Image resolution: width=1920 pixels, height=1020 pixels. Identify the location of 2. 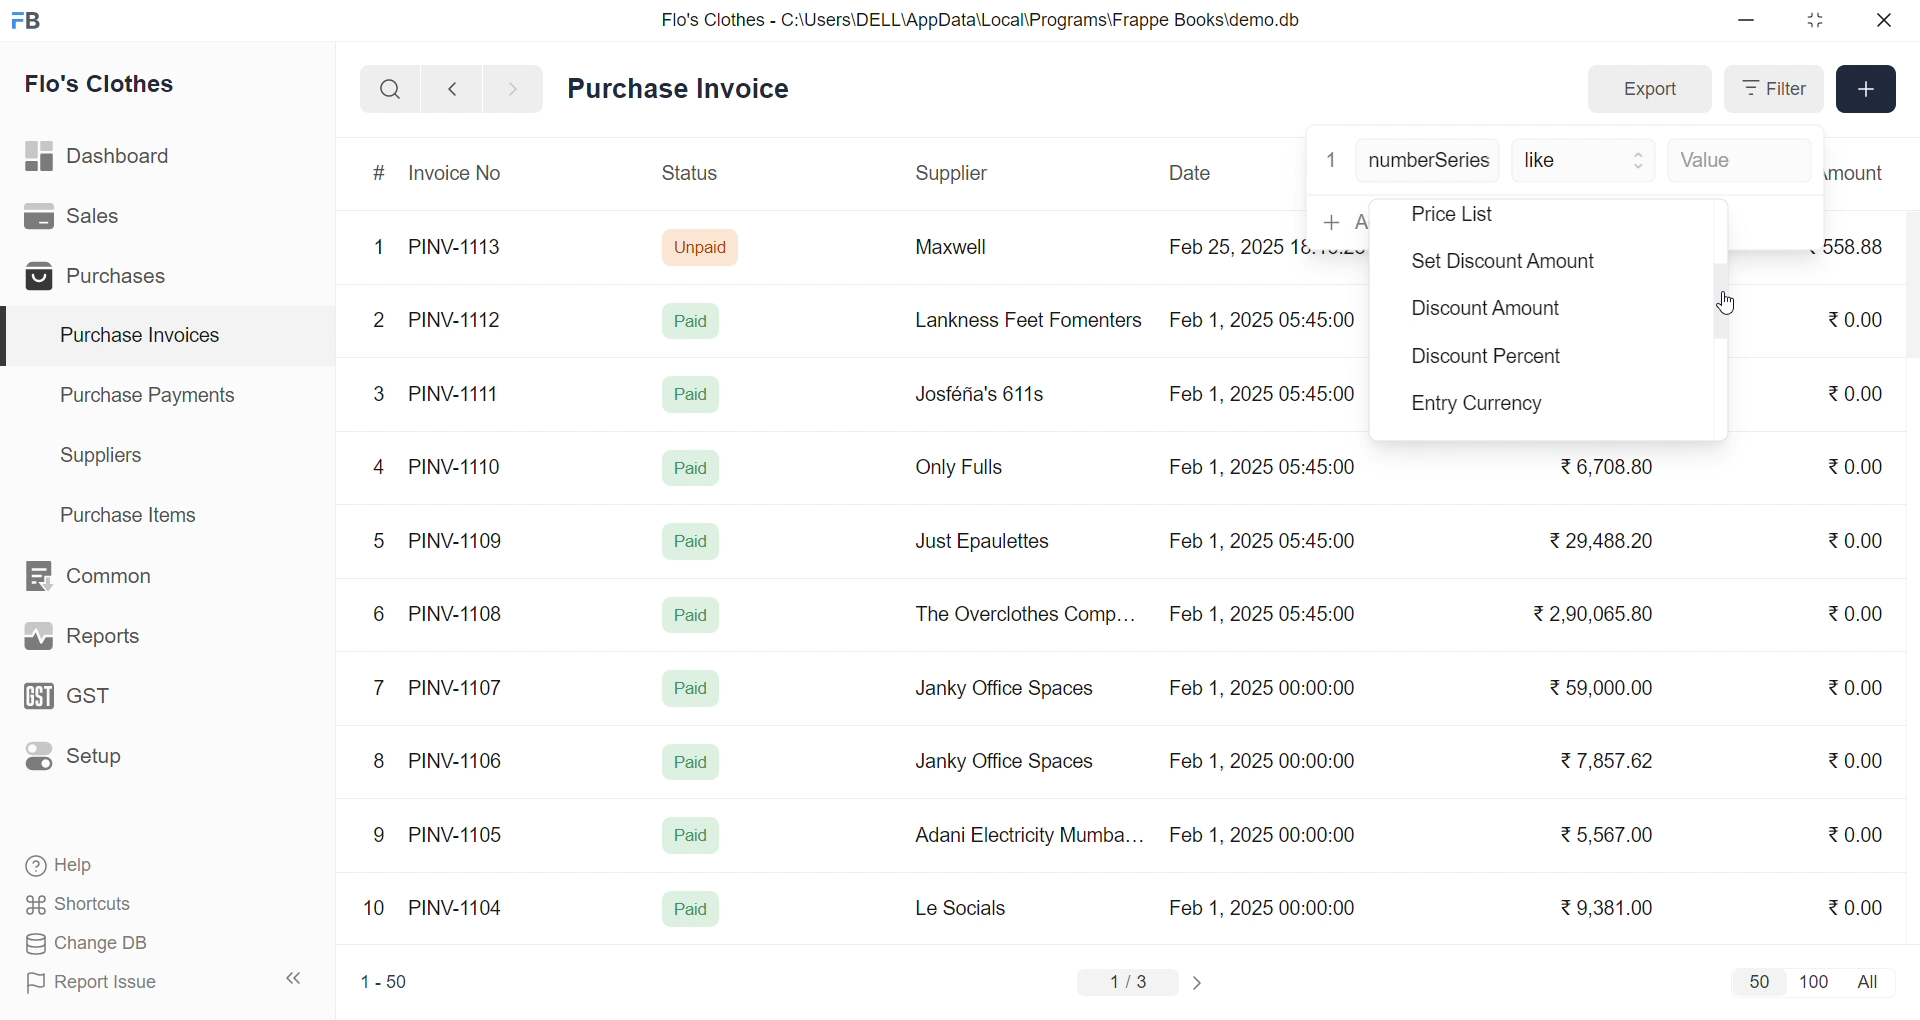
(382, 323).